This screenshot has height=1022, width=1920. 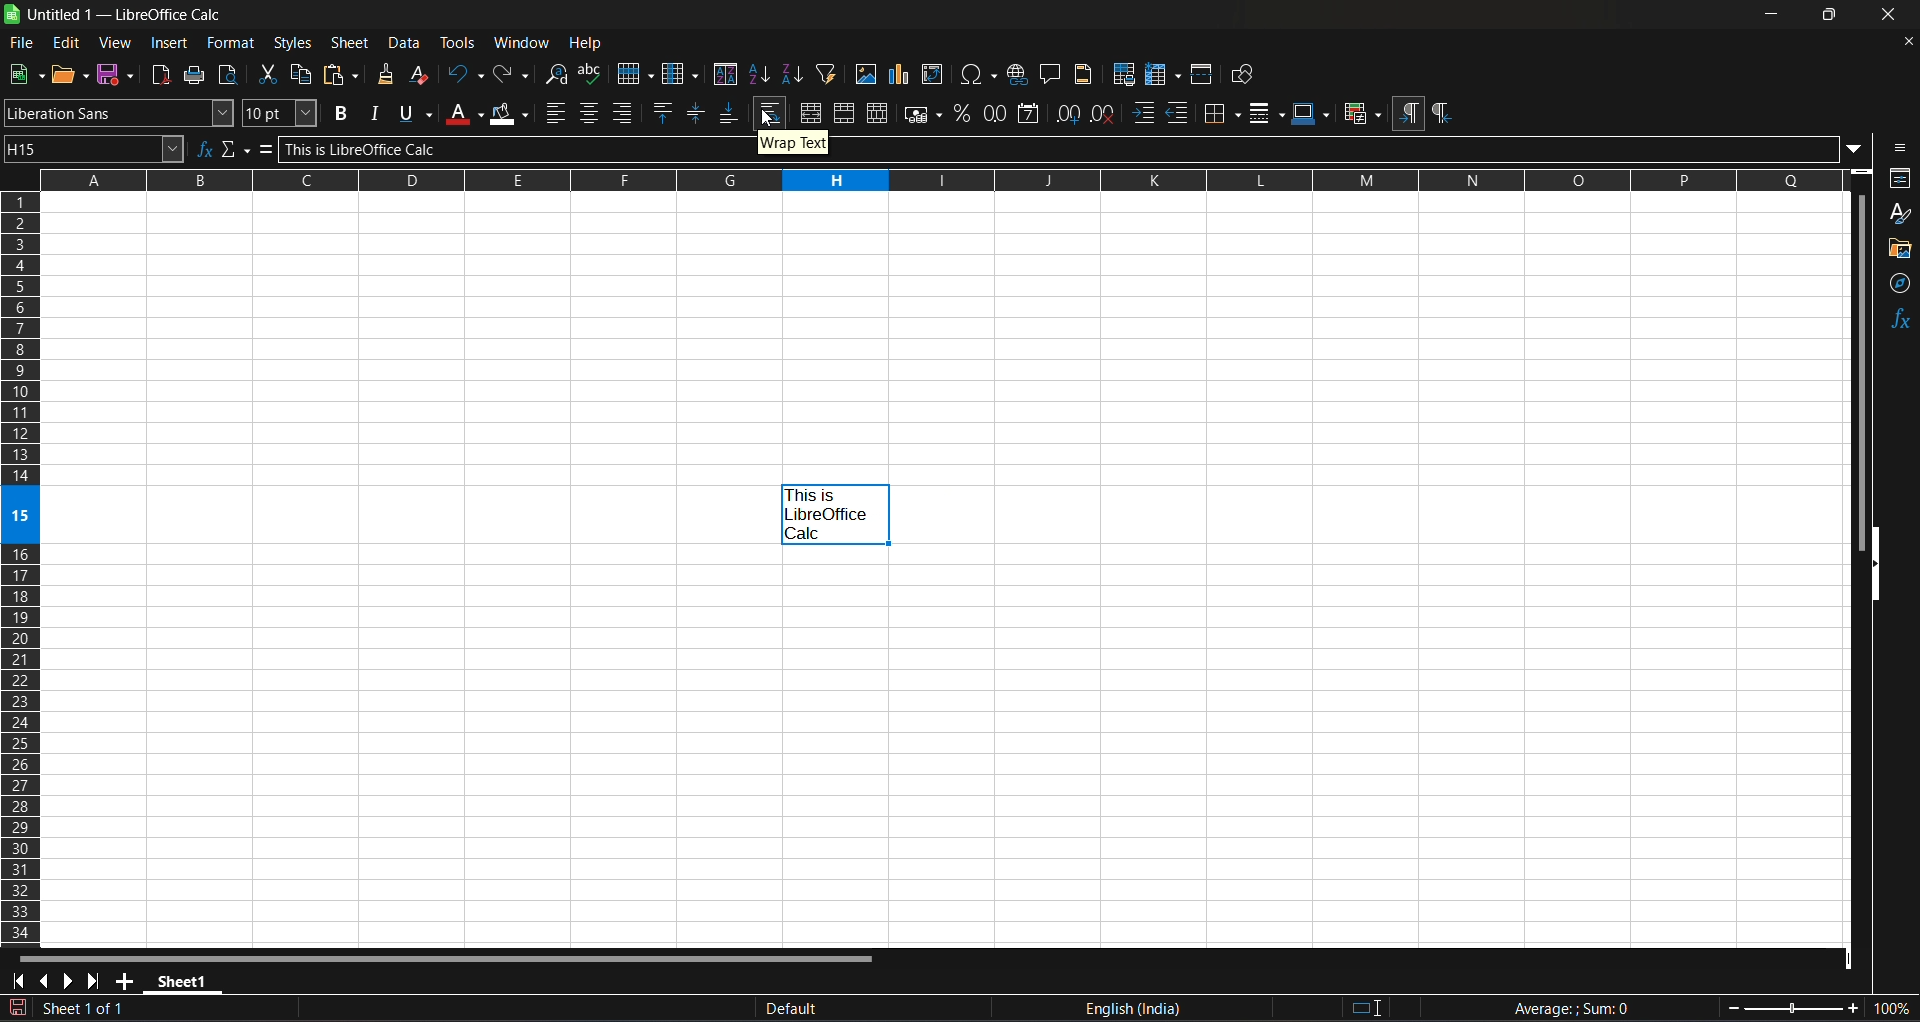 What do you see at coordinates (1312, 113) in the screenshot?
I see `border color` at bounding box center [1312, 113].